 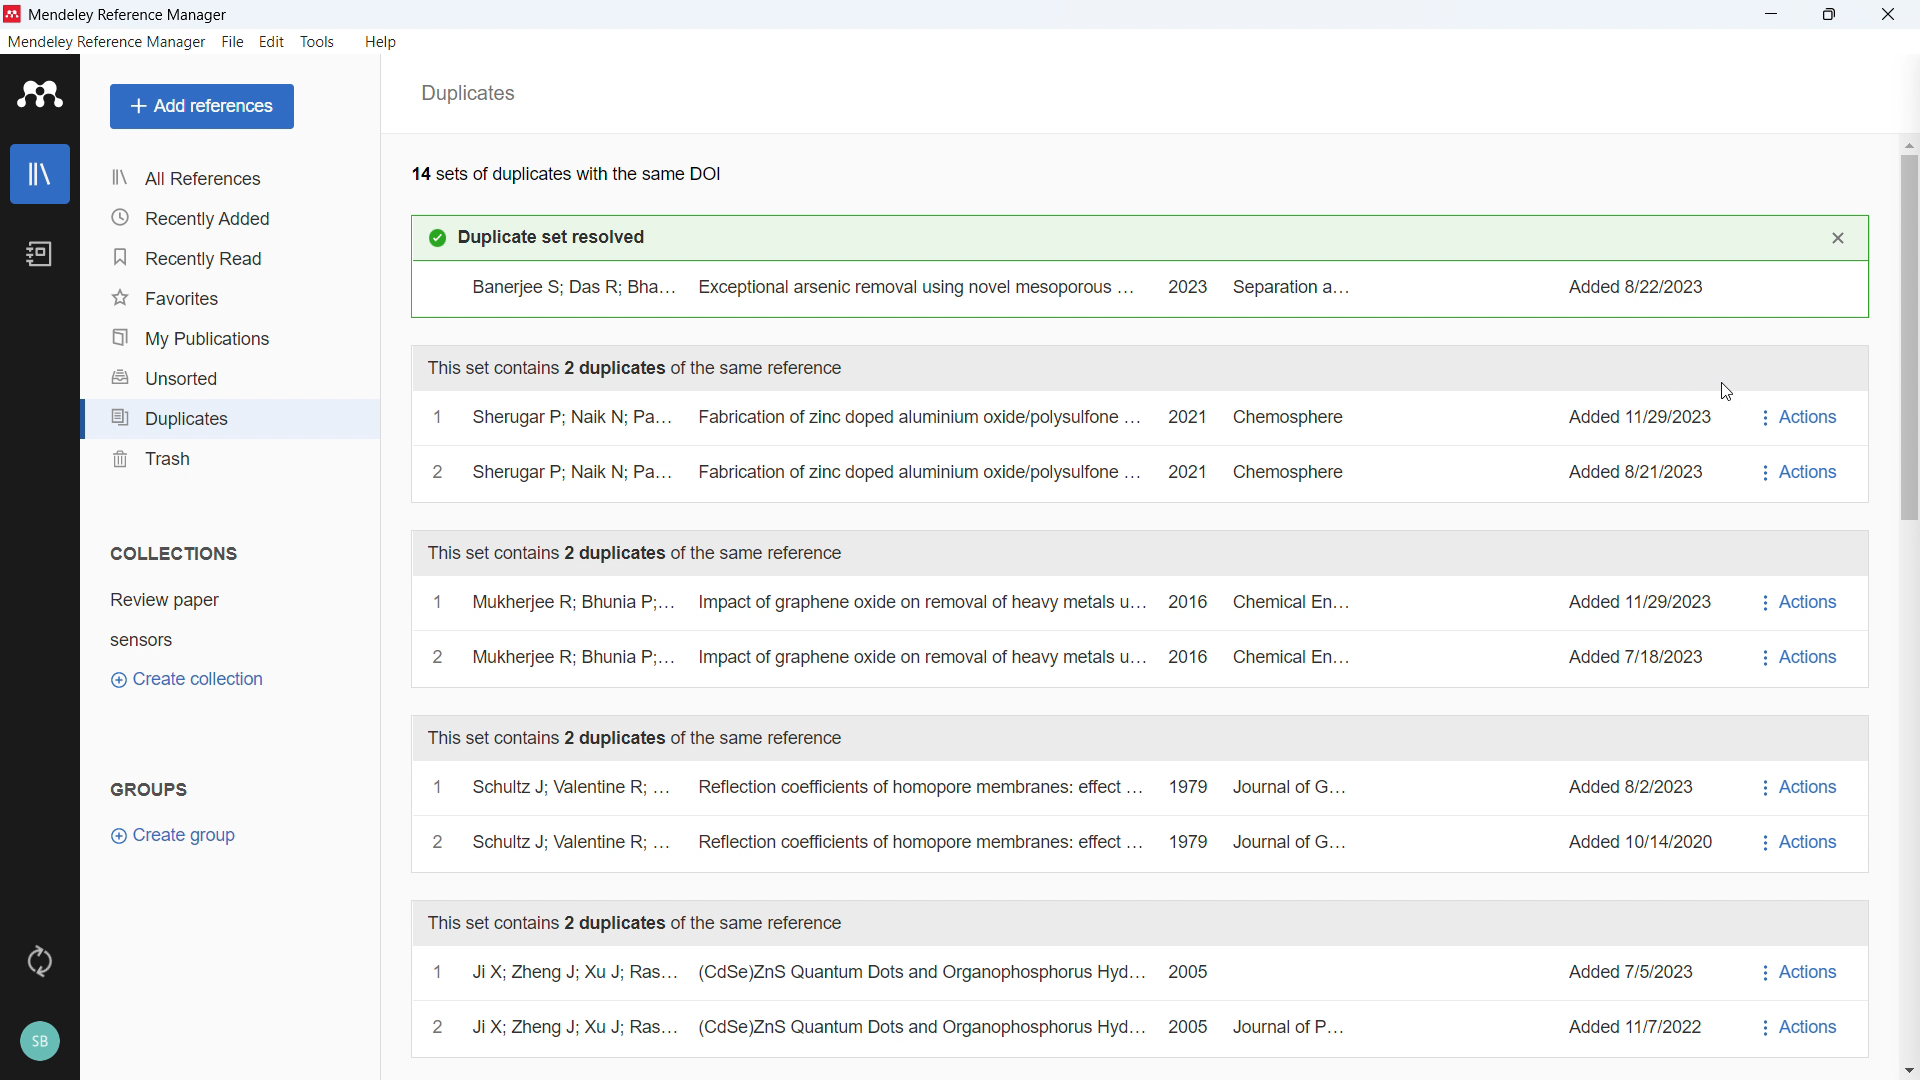 What do you see at coordinates (636, 367) in the screenshot?
I see `This set contains two duplicates of the same reference` at bounding box center [636, 367].